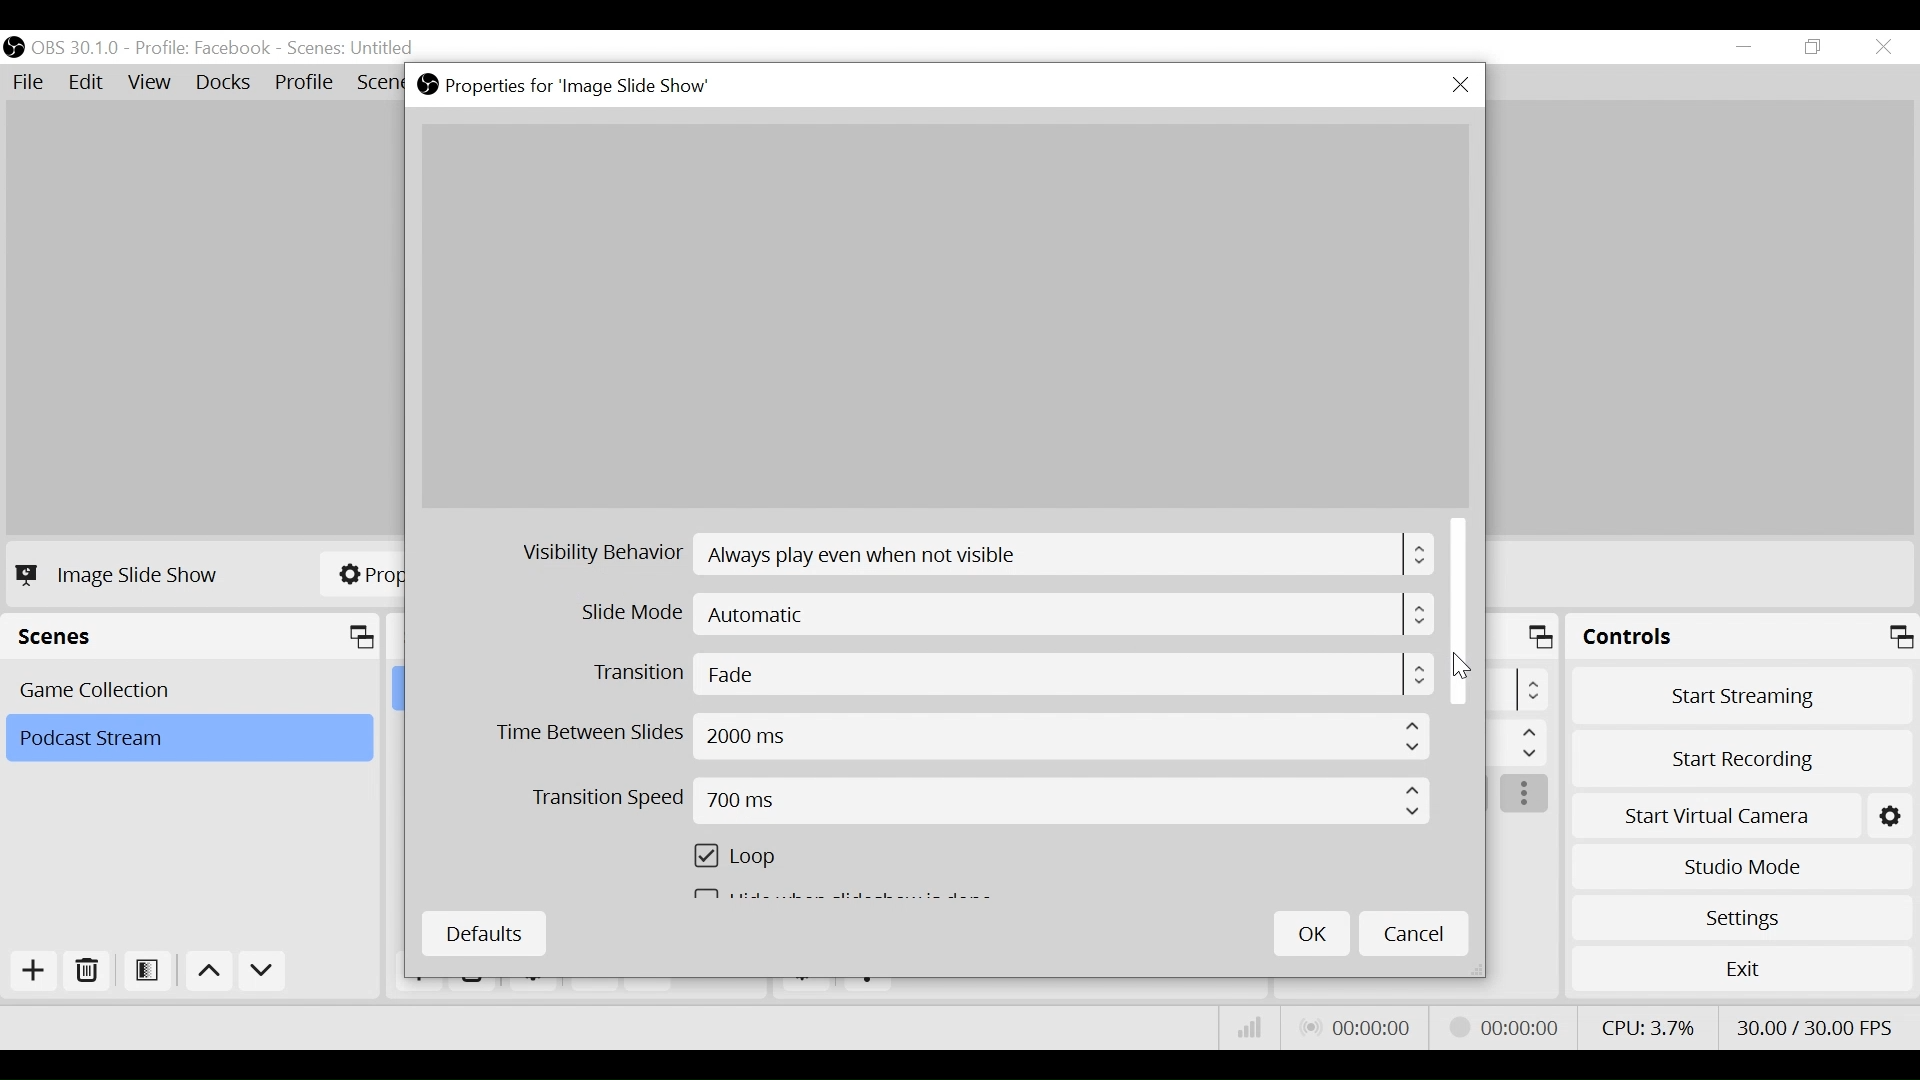  I want to click on Settings, so click(1741, 917).